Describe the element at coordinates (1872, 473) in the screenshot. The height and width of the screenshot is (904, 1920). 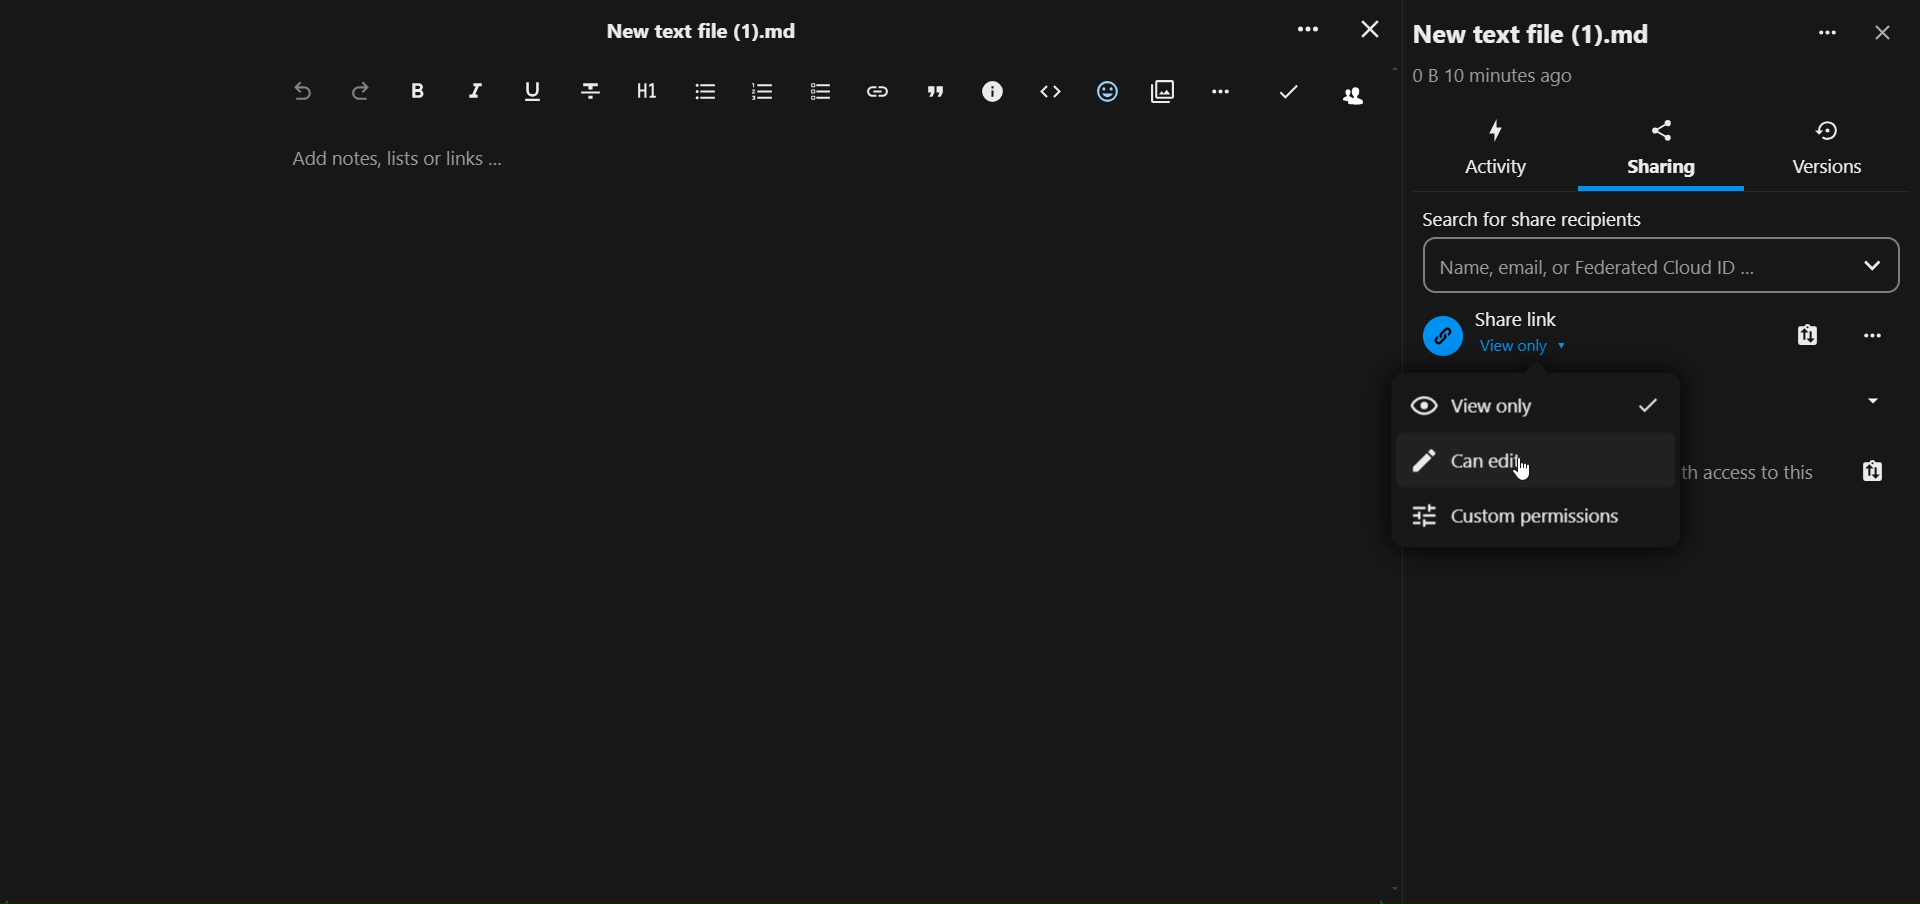
I see `copy link` at that location.